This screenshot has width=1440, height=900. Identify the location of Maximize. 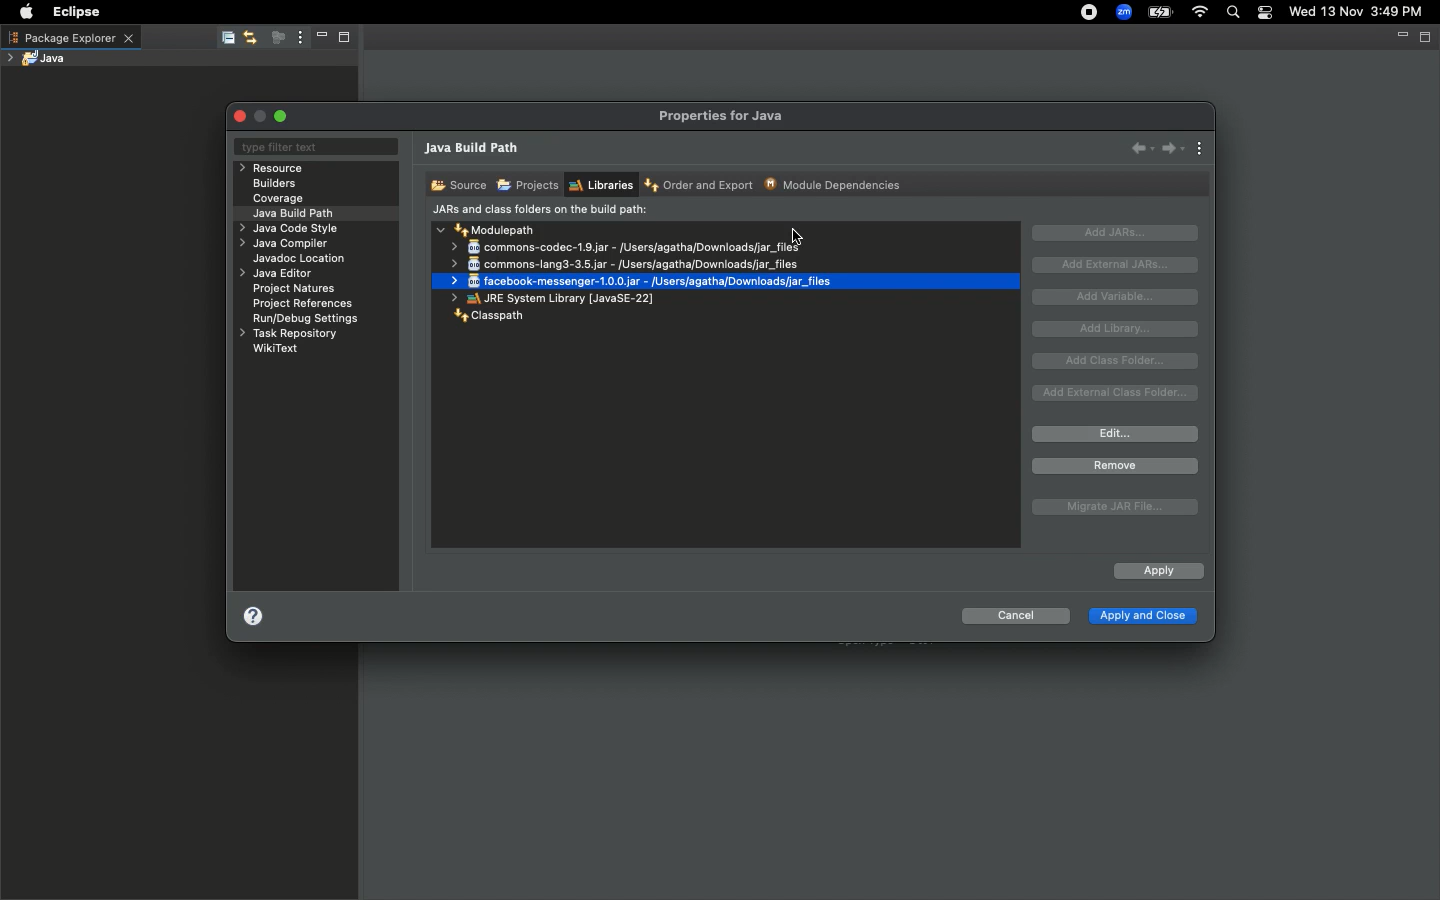
(1427, 38).